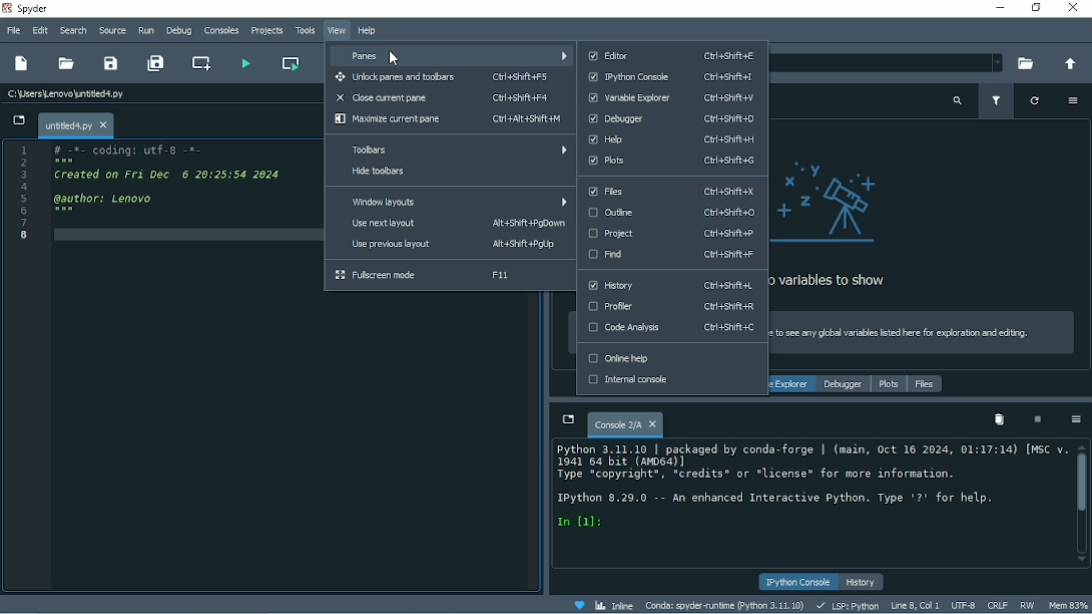  Describe the element at coordinates (450, 150) in the screenshot. I see `Toolbars` at that location.